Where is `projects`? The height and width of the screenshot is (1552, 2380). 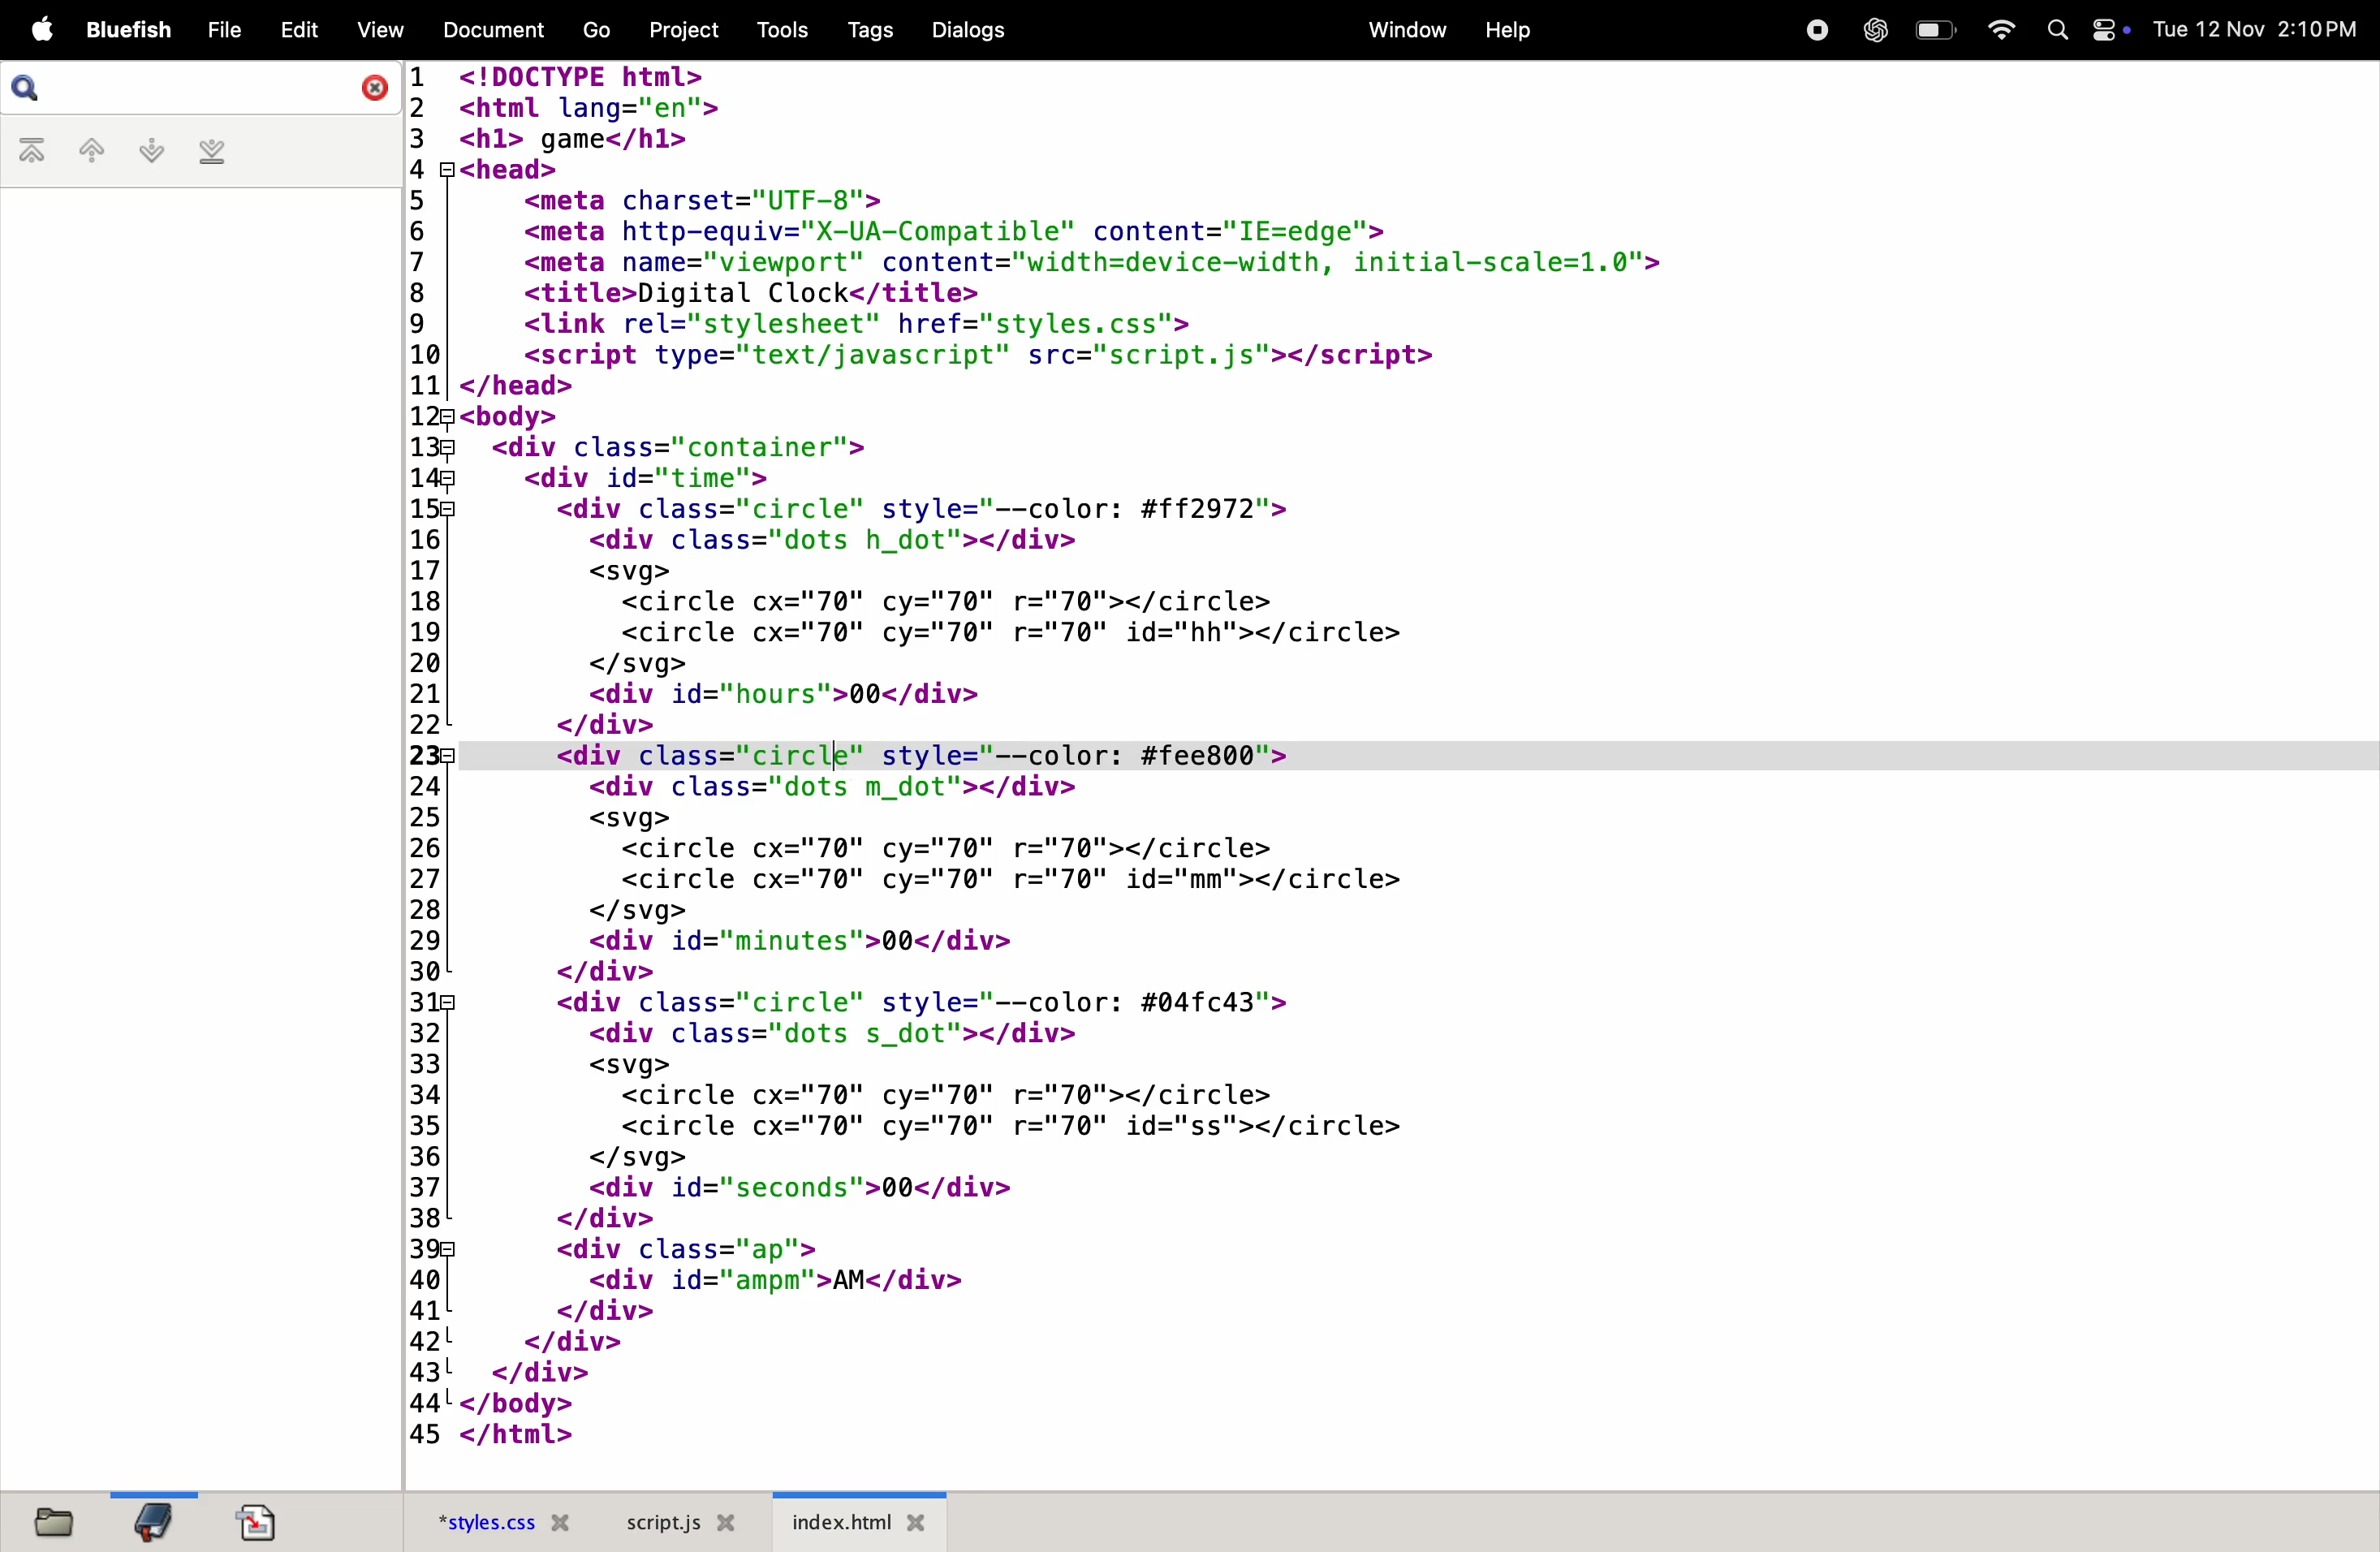
projects is located at coordinates (677, 30).